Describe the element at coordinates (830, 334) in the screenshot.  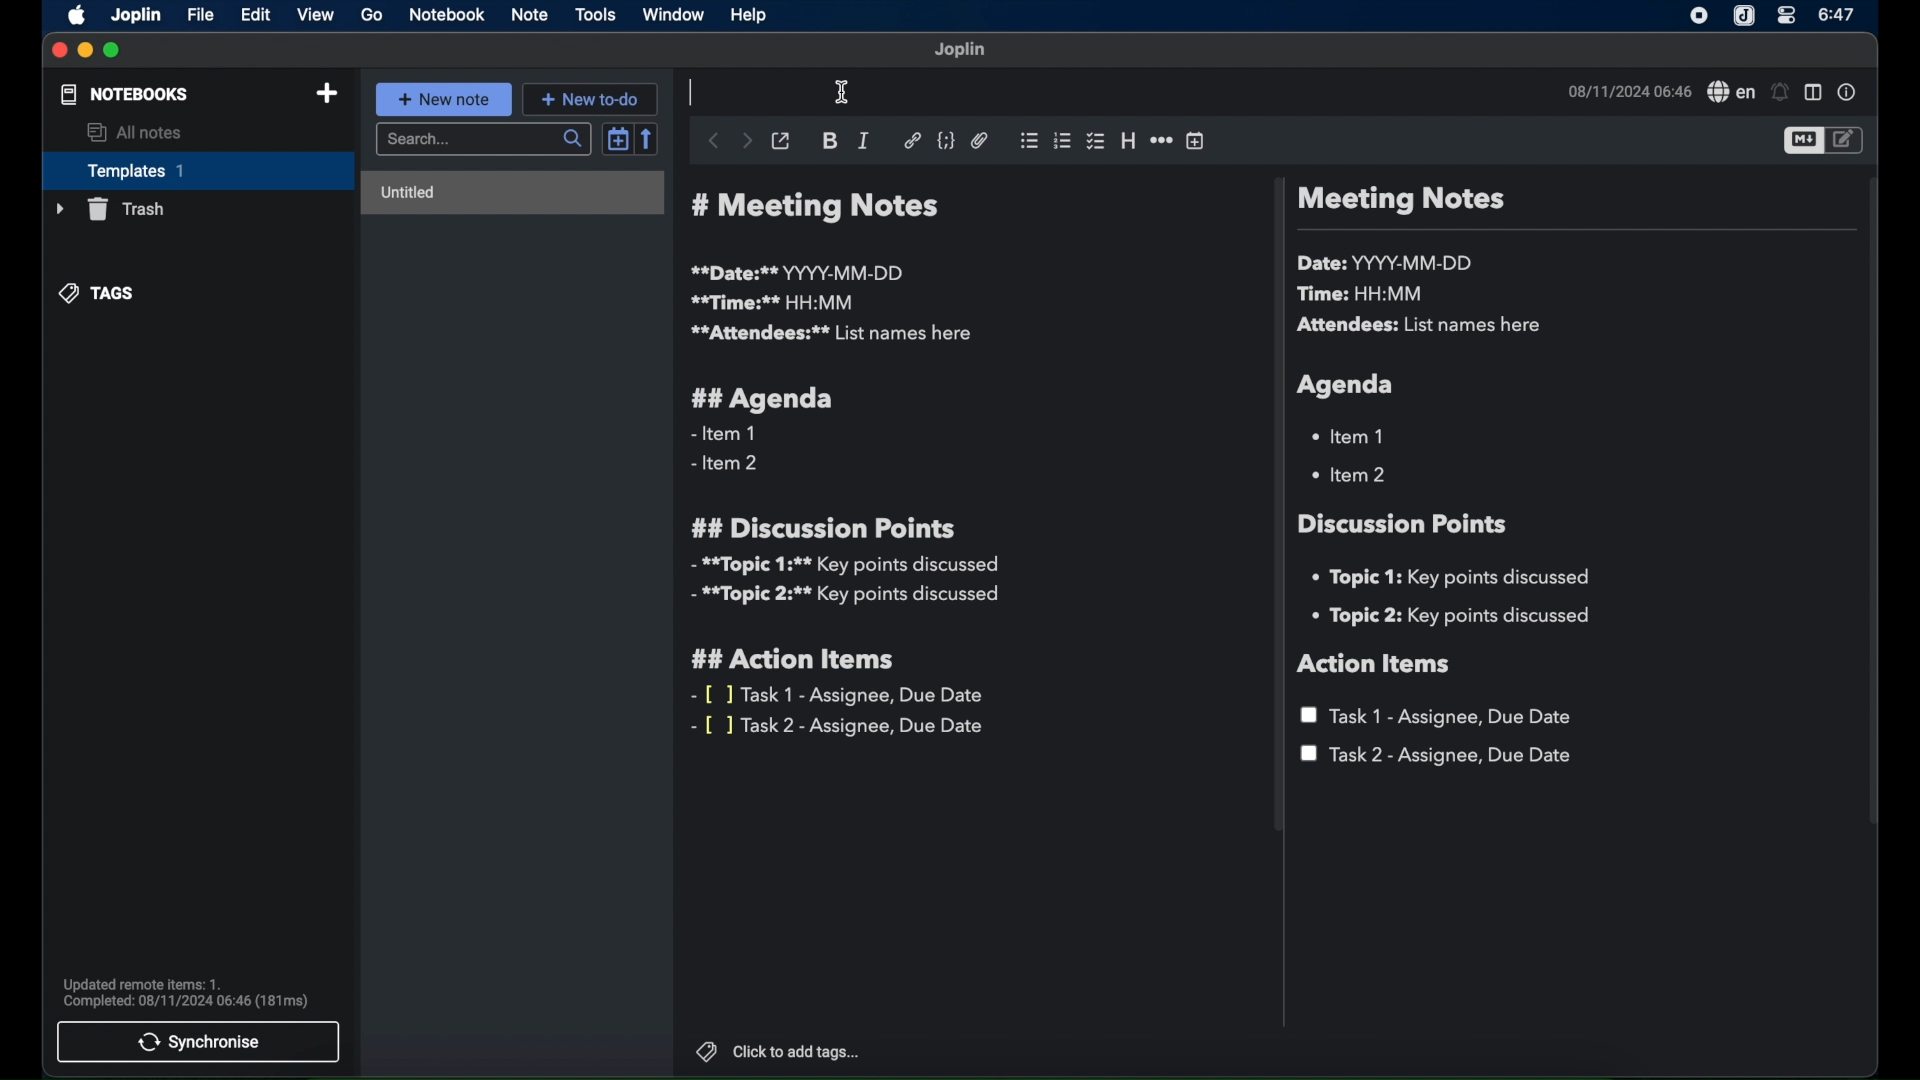
I see `**attendees:** list names here` at that location.